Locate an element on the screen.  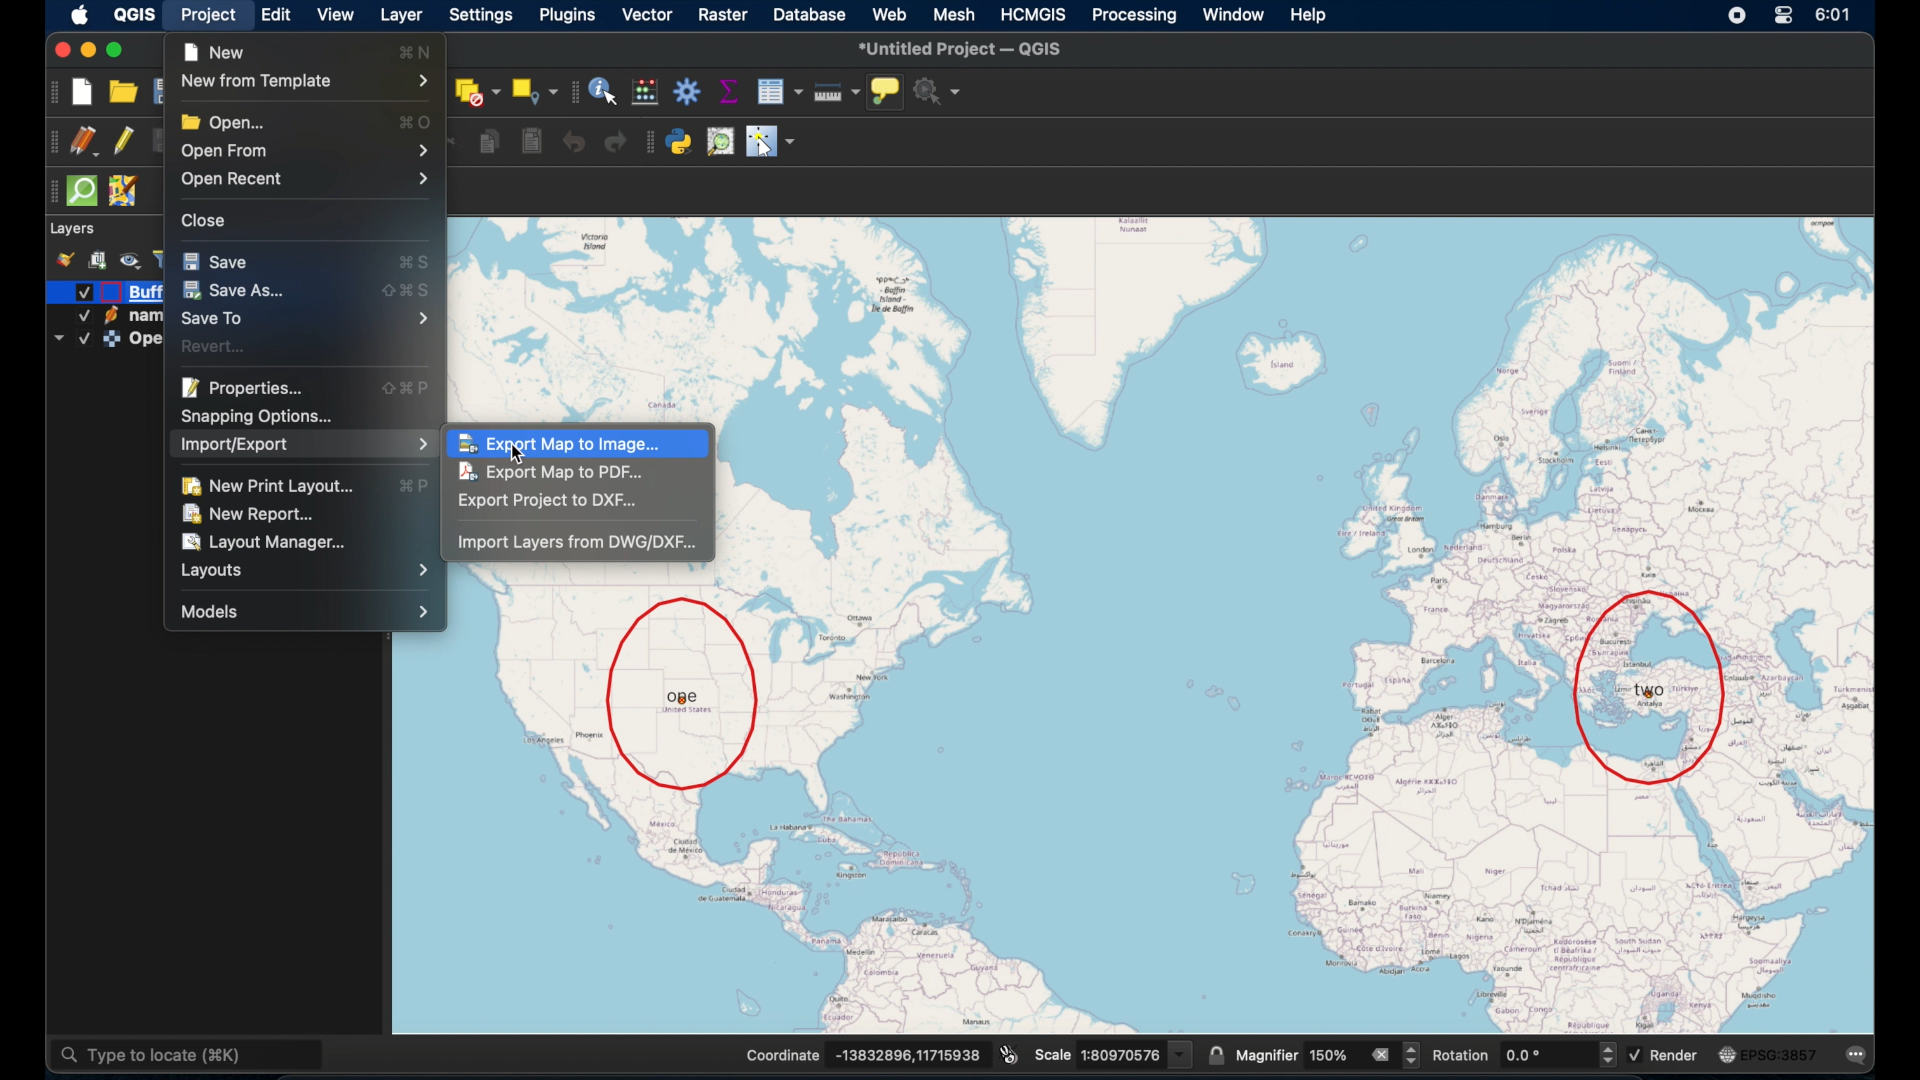
window is located at coordinates (1235, 16).